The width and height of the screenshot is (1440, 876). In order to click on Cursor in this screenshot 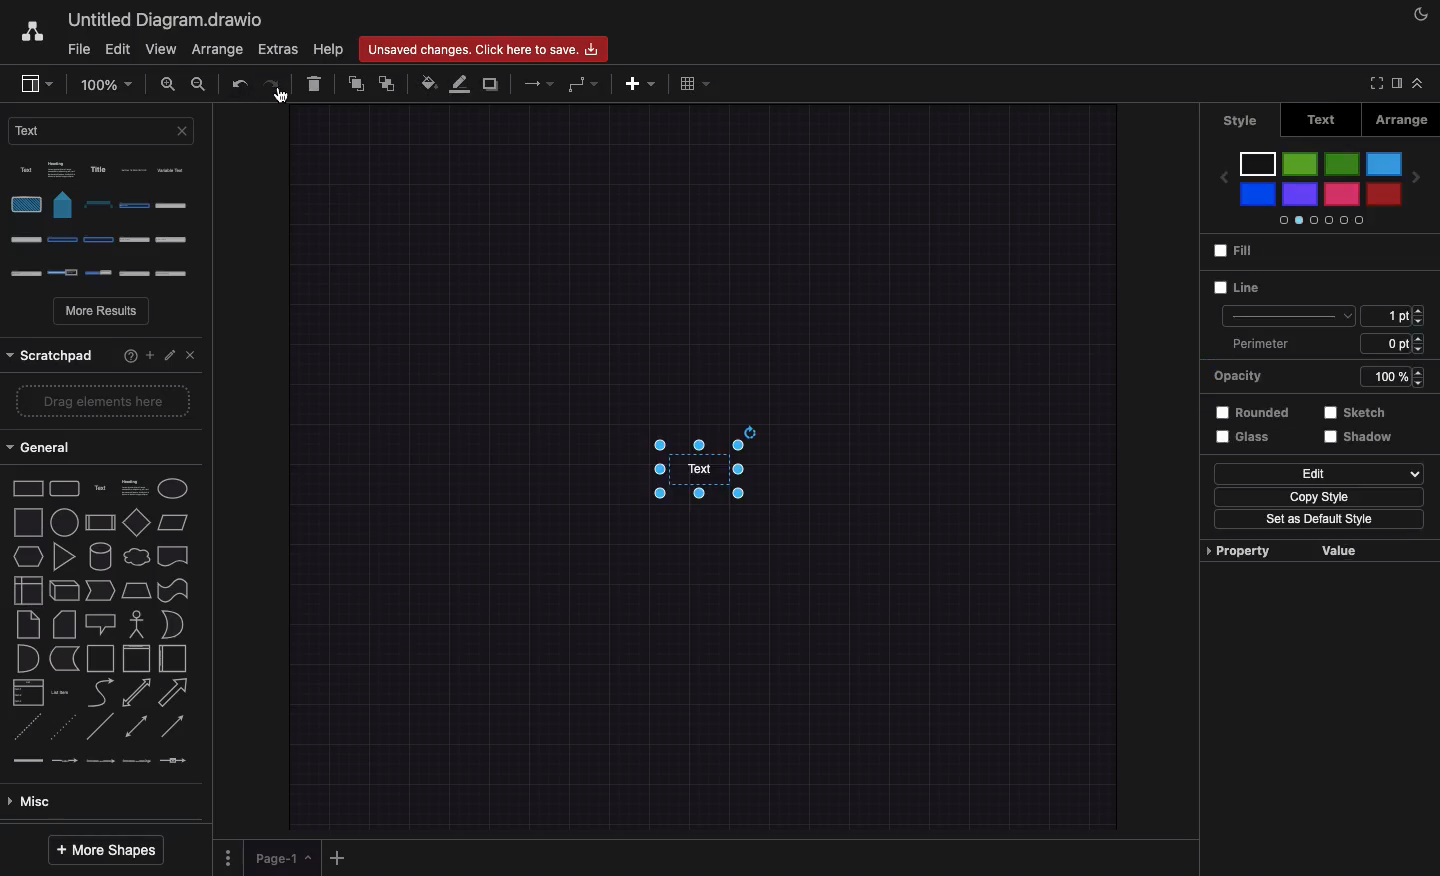, I will do `click(283, 96)`.